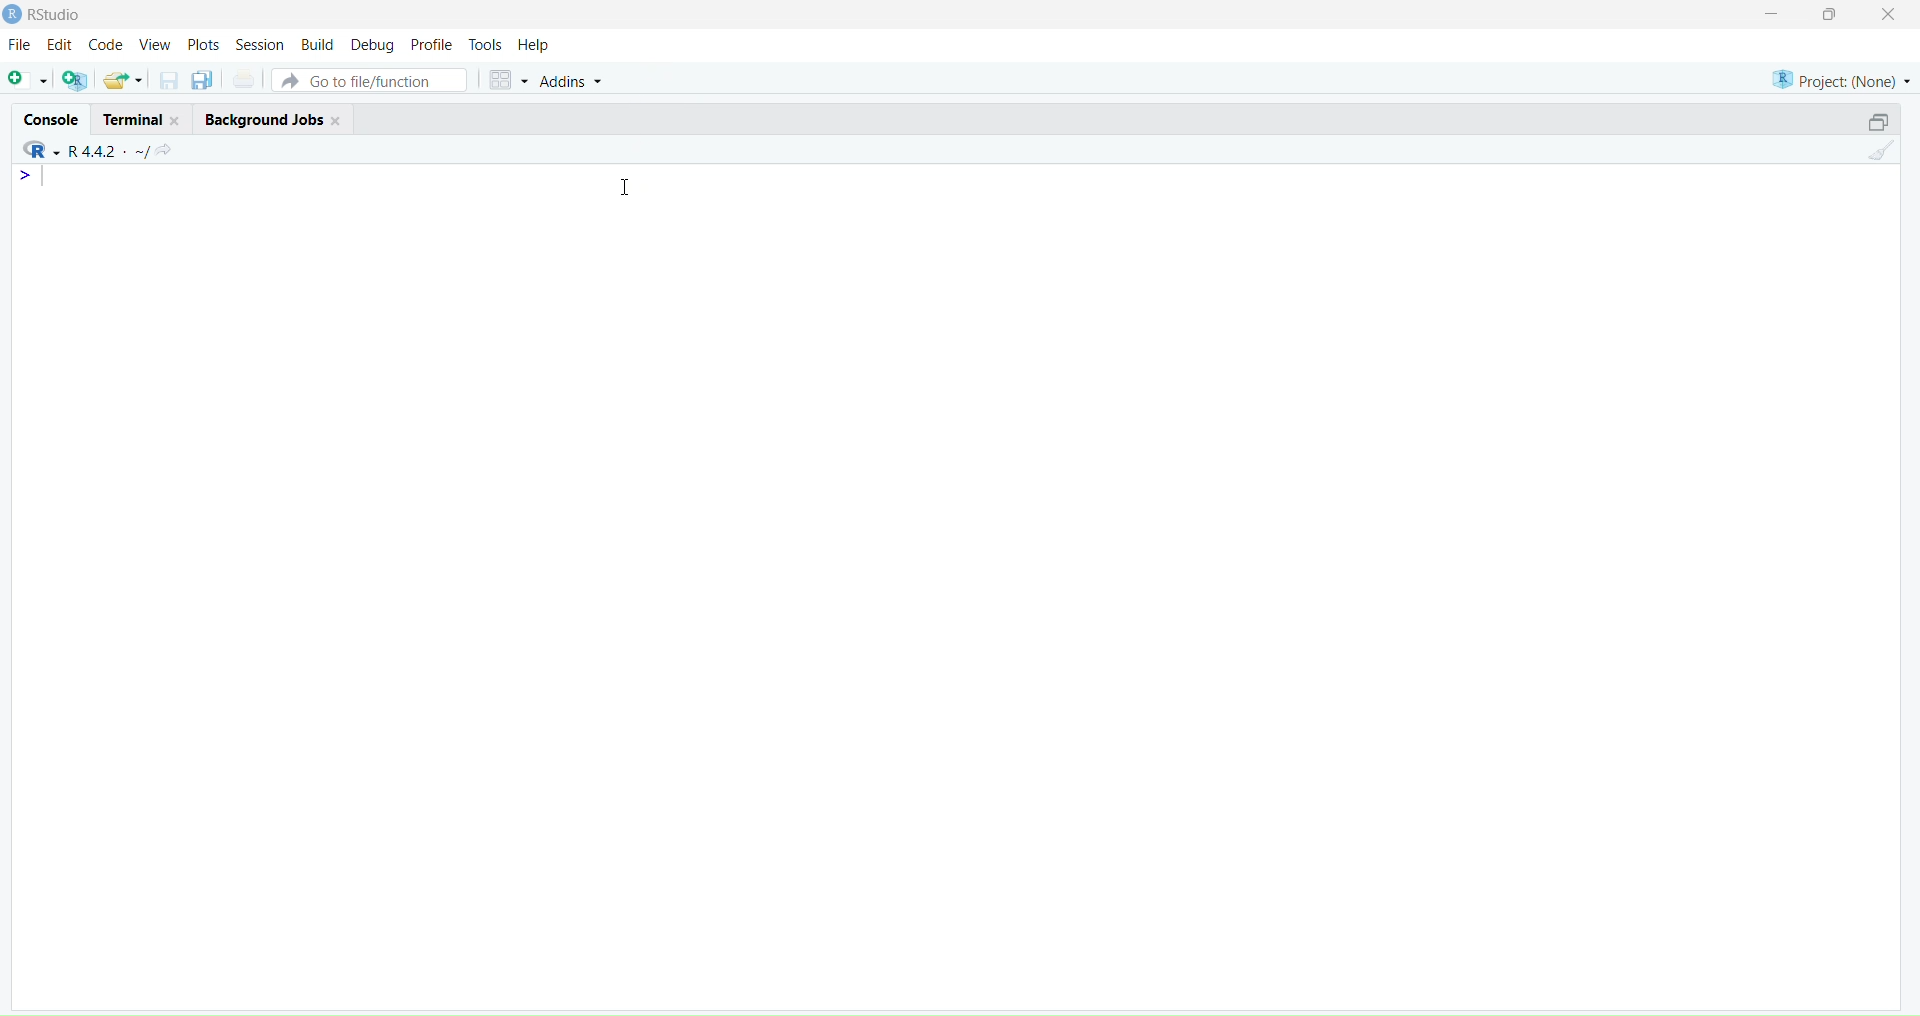  What do you see at coordinates (1769, 15) in the screenshot?
I see `minimize` at bounding box center [1769, 15].